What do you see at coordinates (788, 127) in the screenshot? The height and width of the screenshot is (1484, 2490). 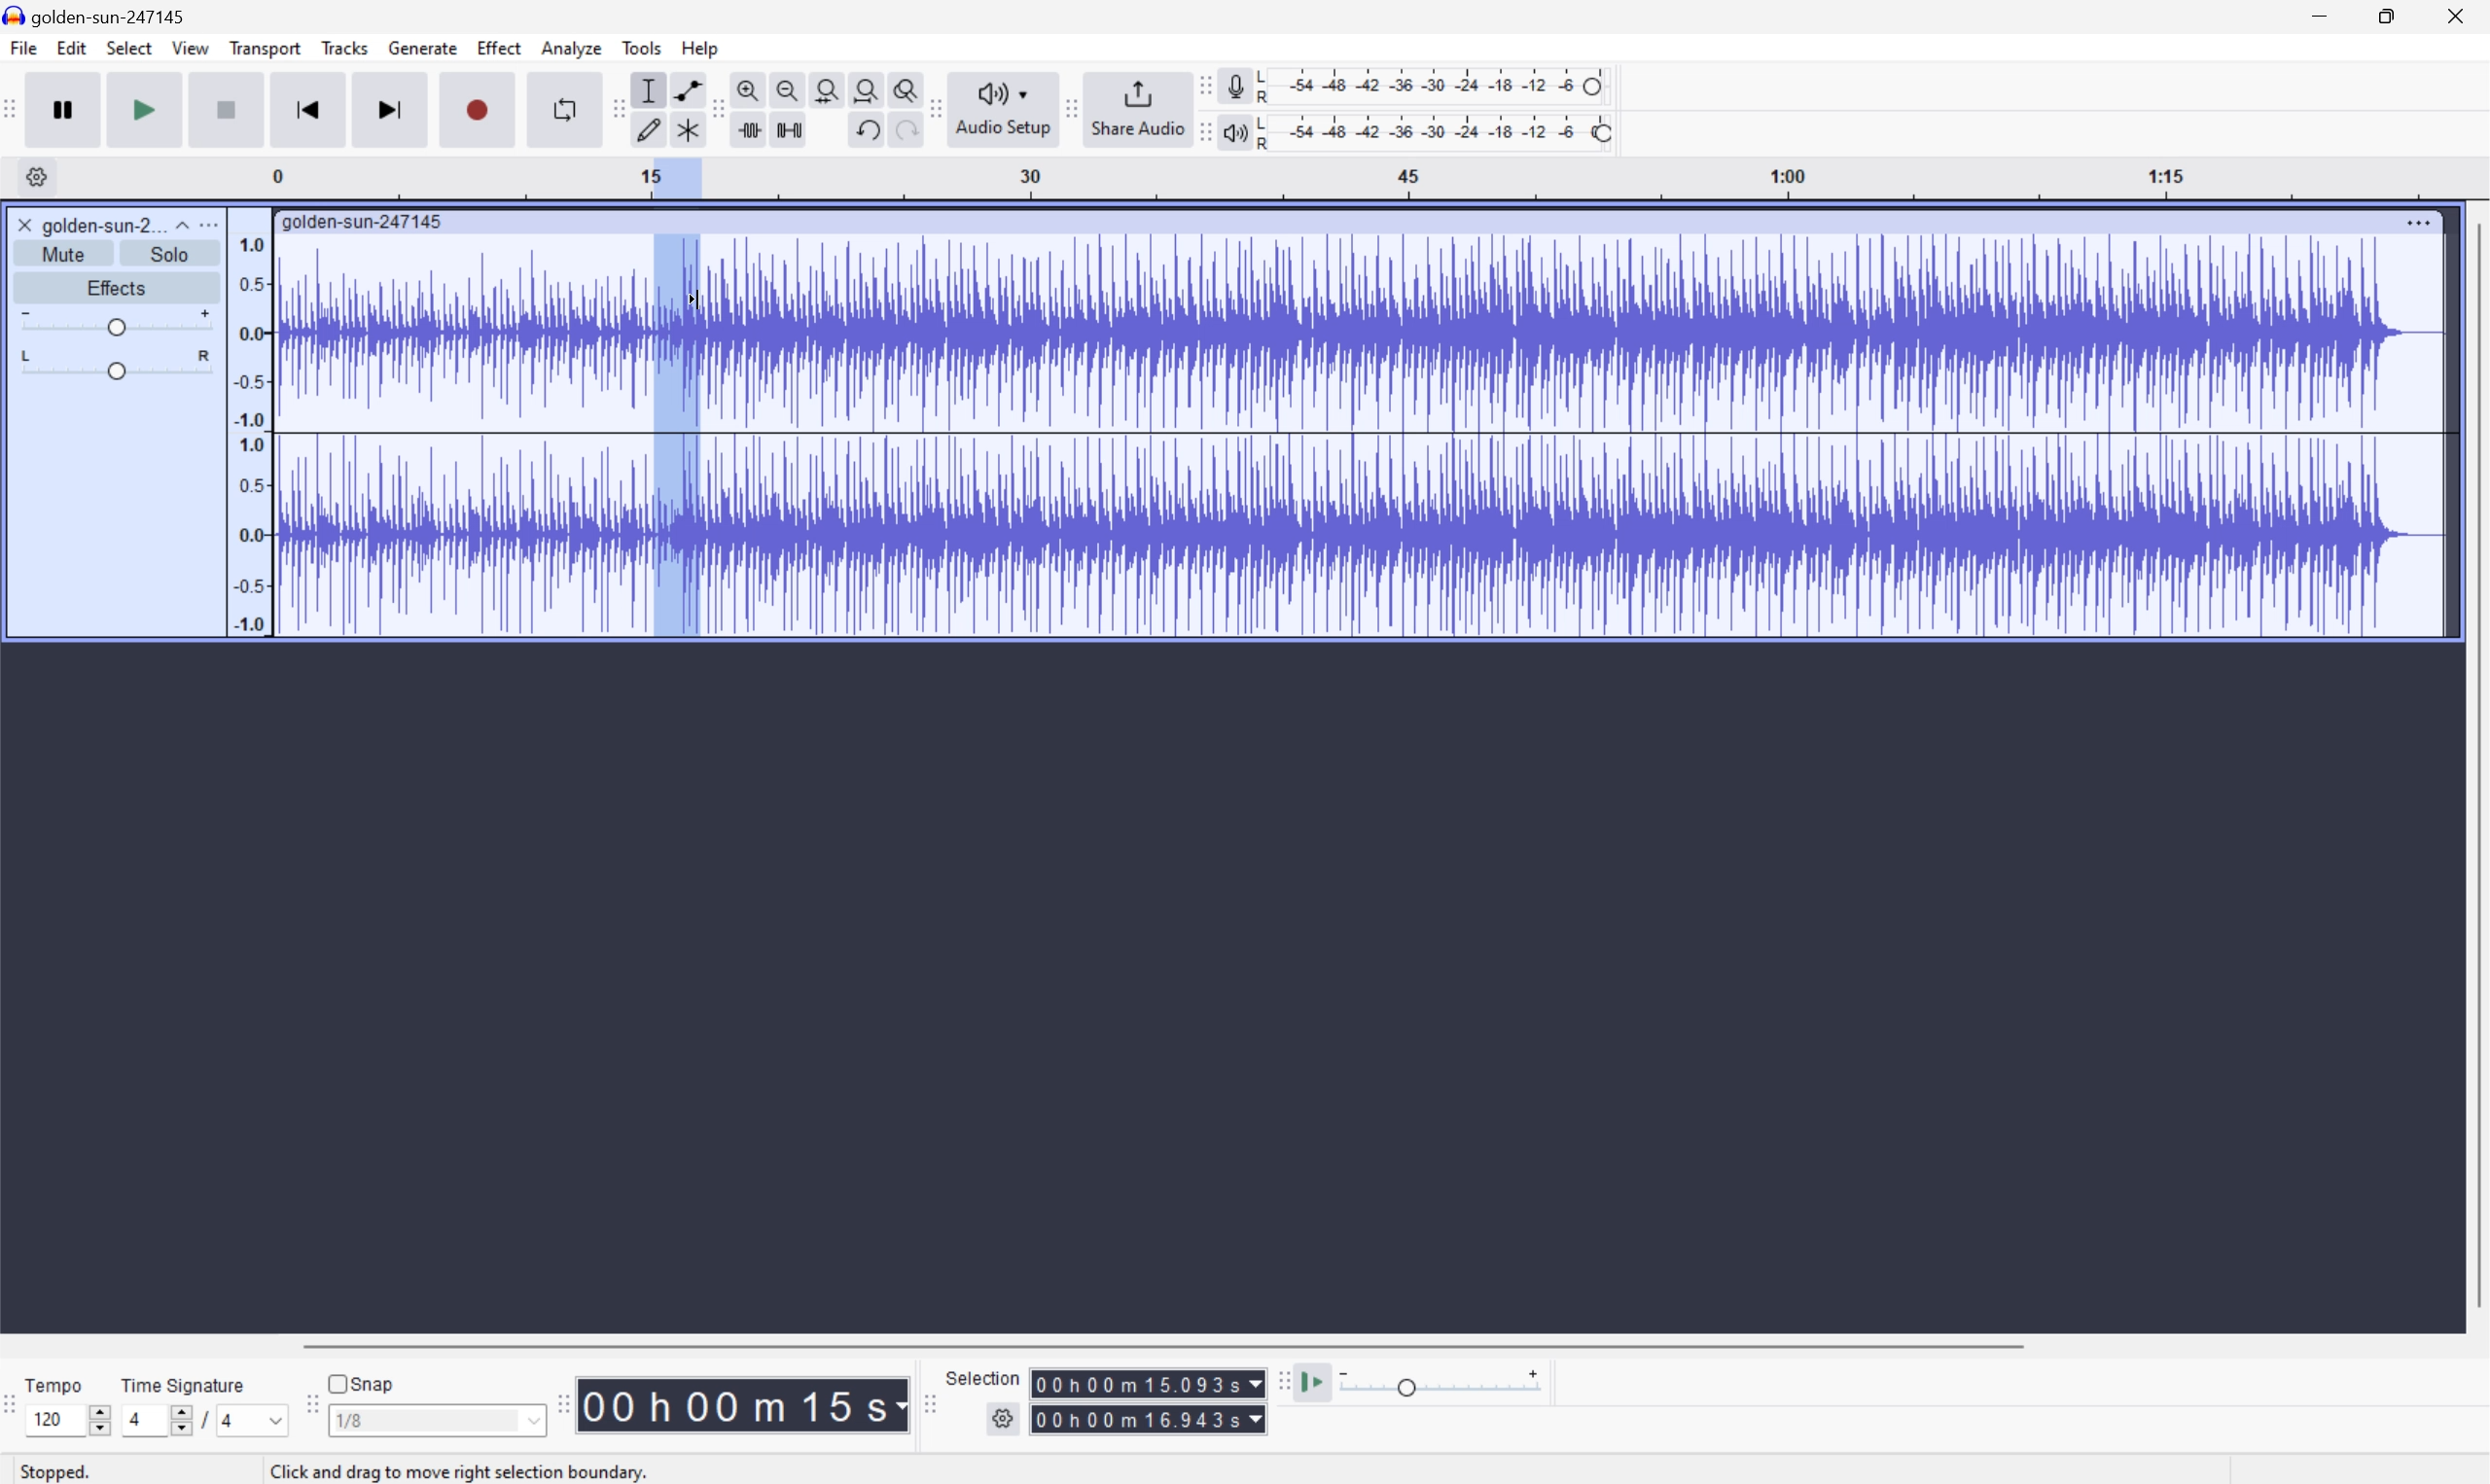 I see `Silence audio selection` at bounding box center [788, 127].